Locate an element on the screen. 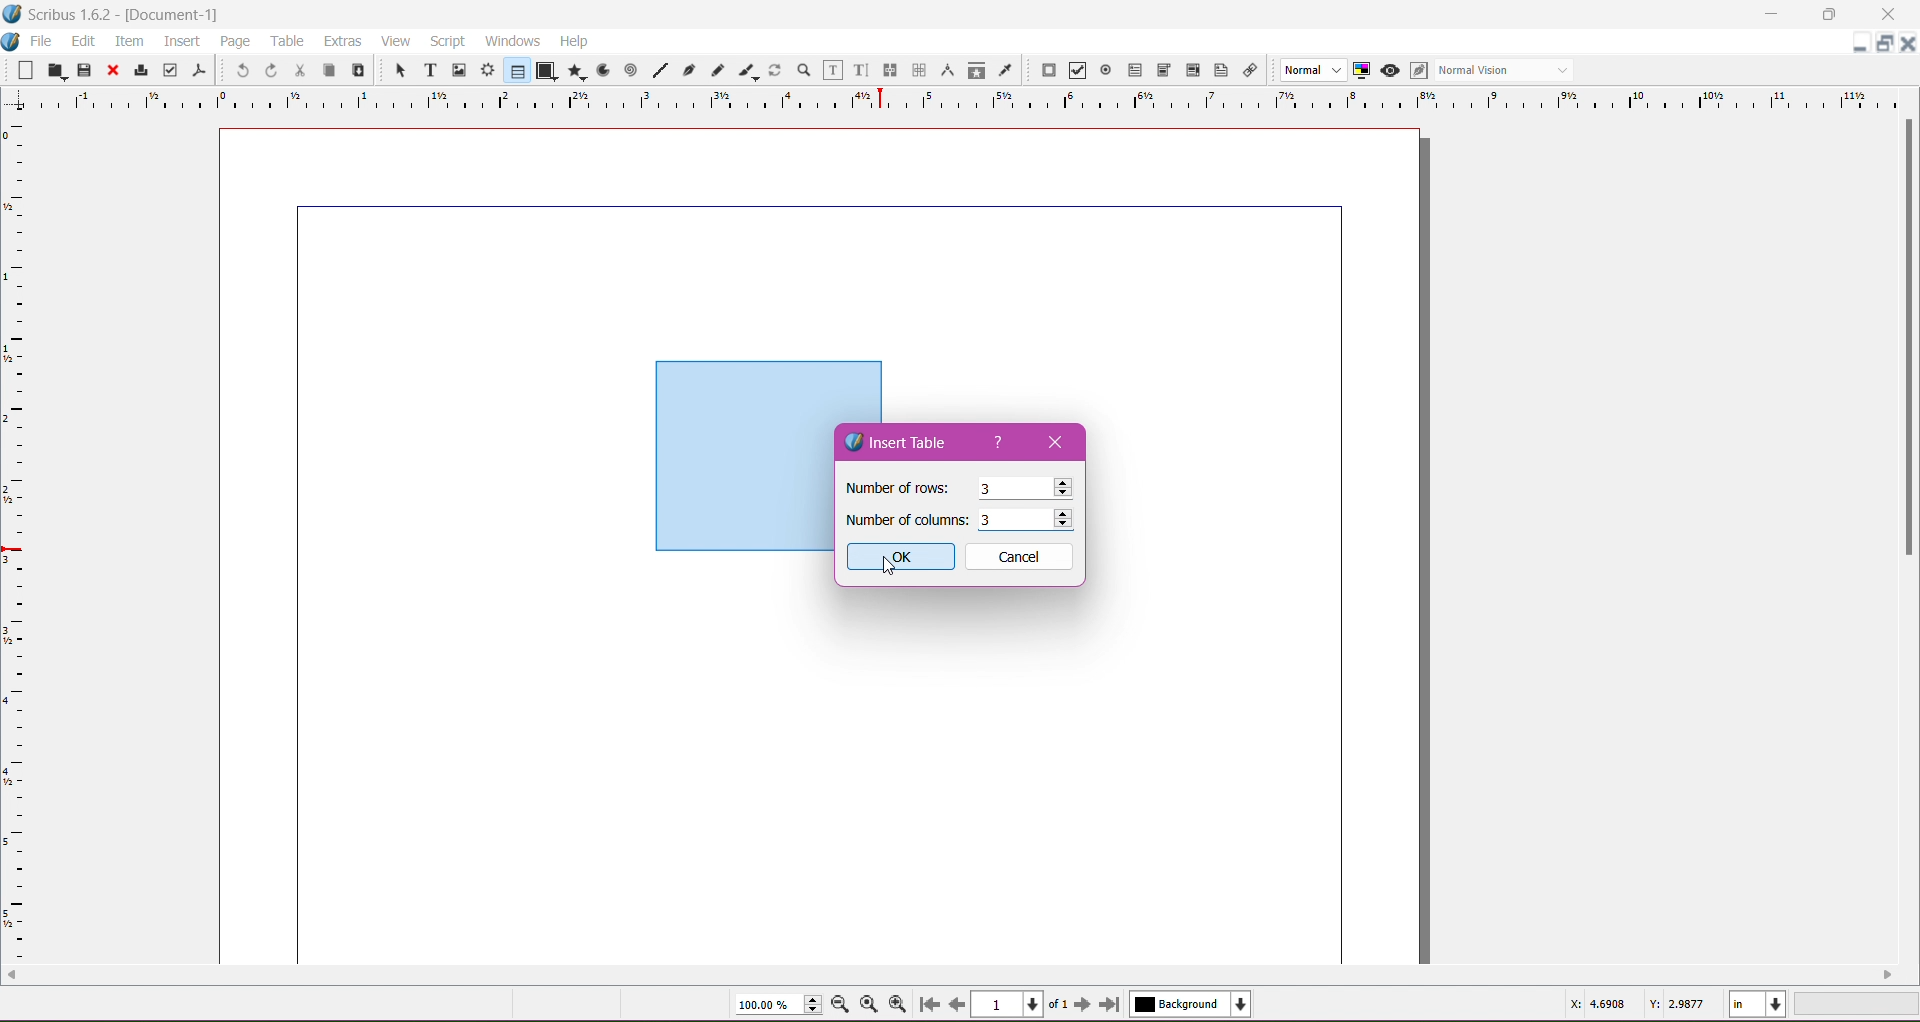  Cursor is located at coordinates (1067, 522).